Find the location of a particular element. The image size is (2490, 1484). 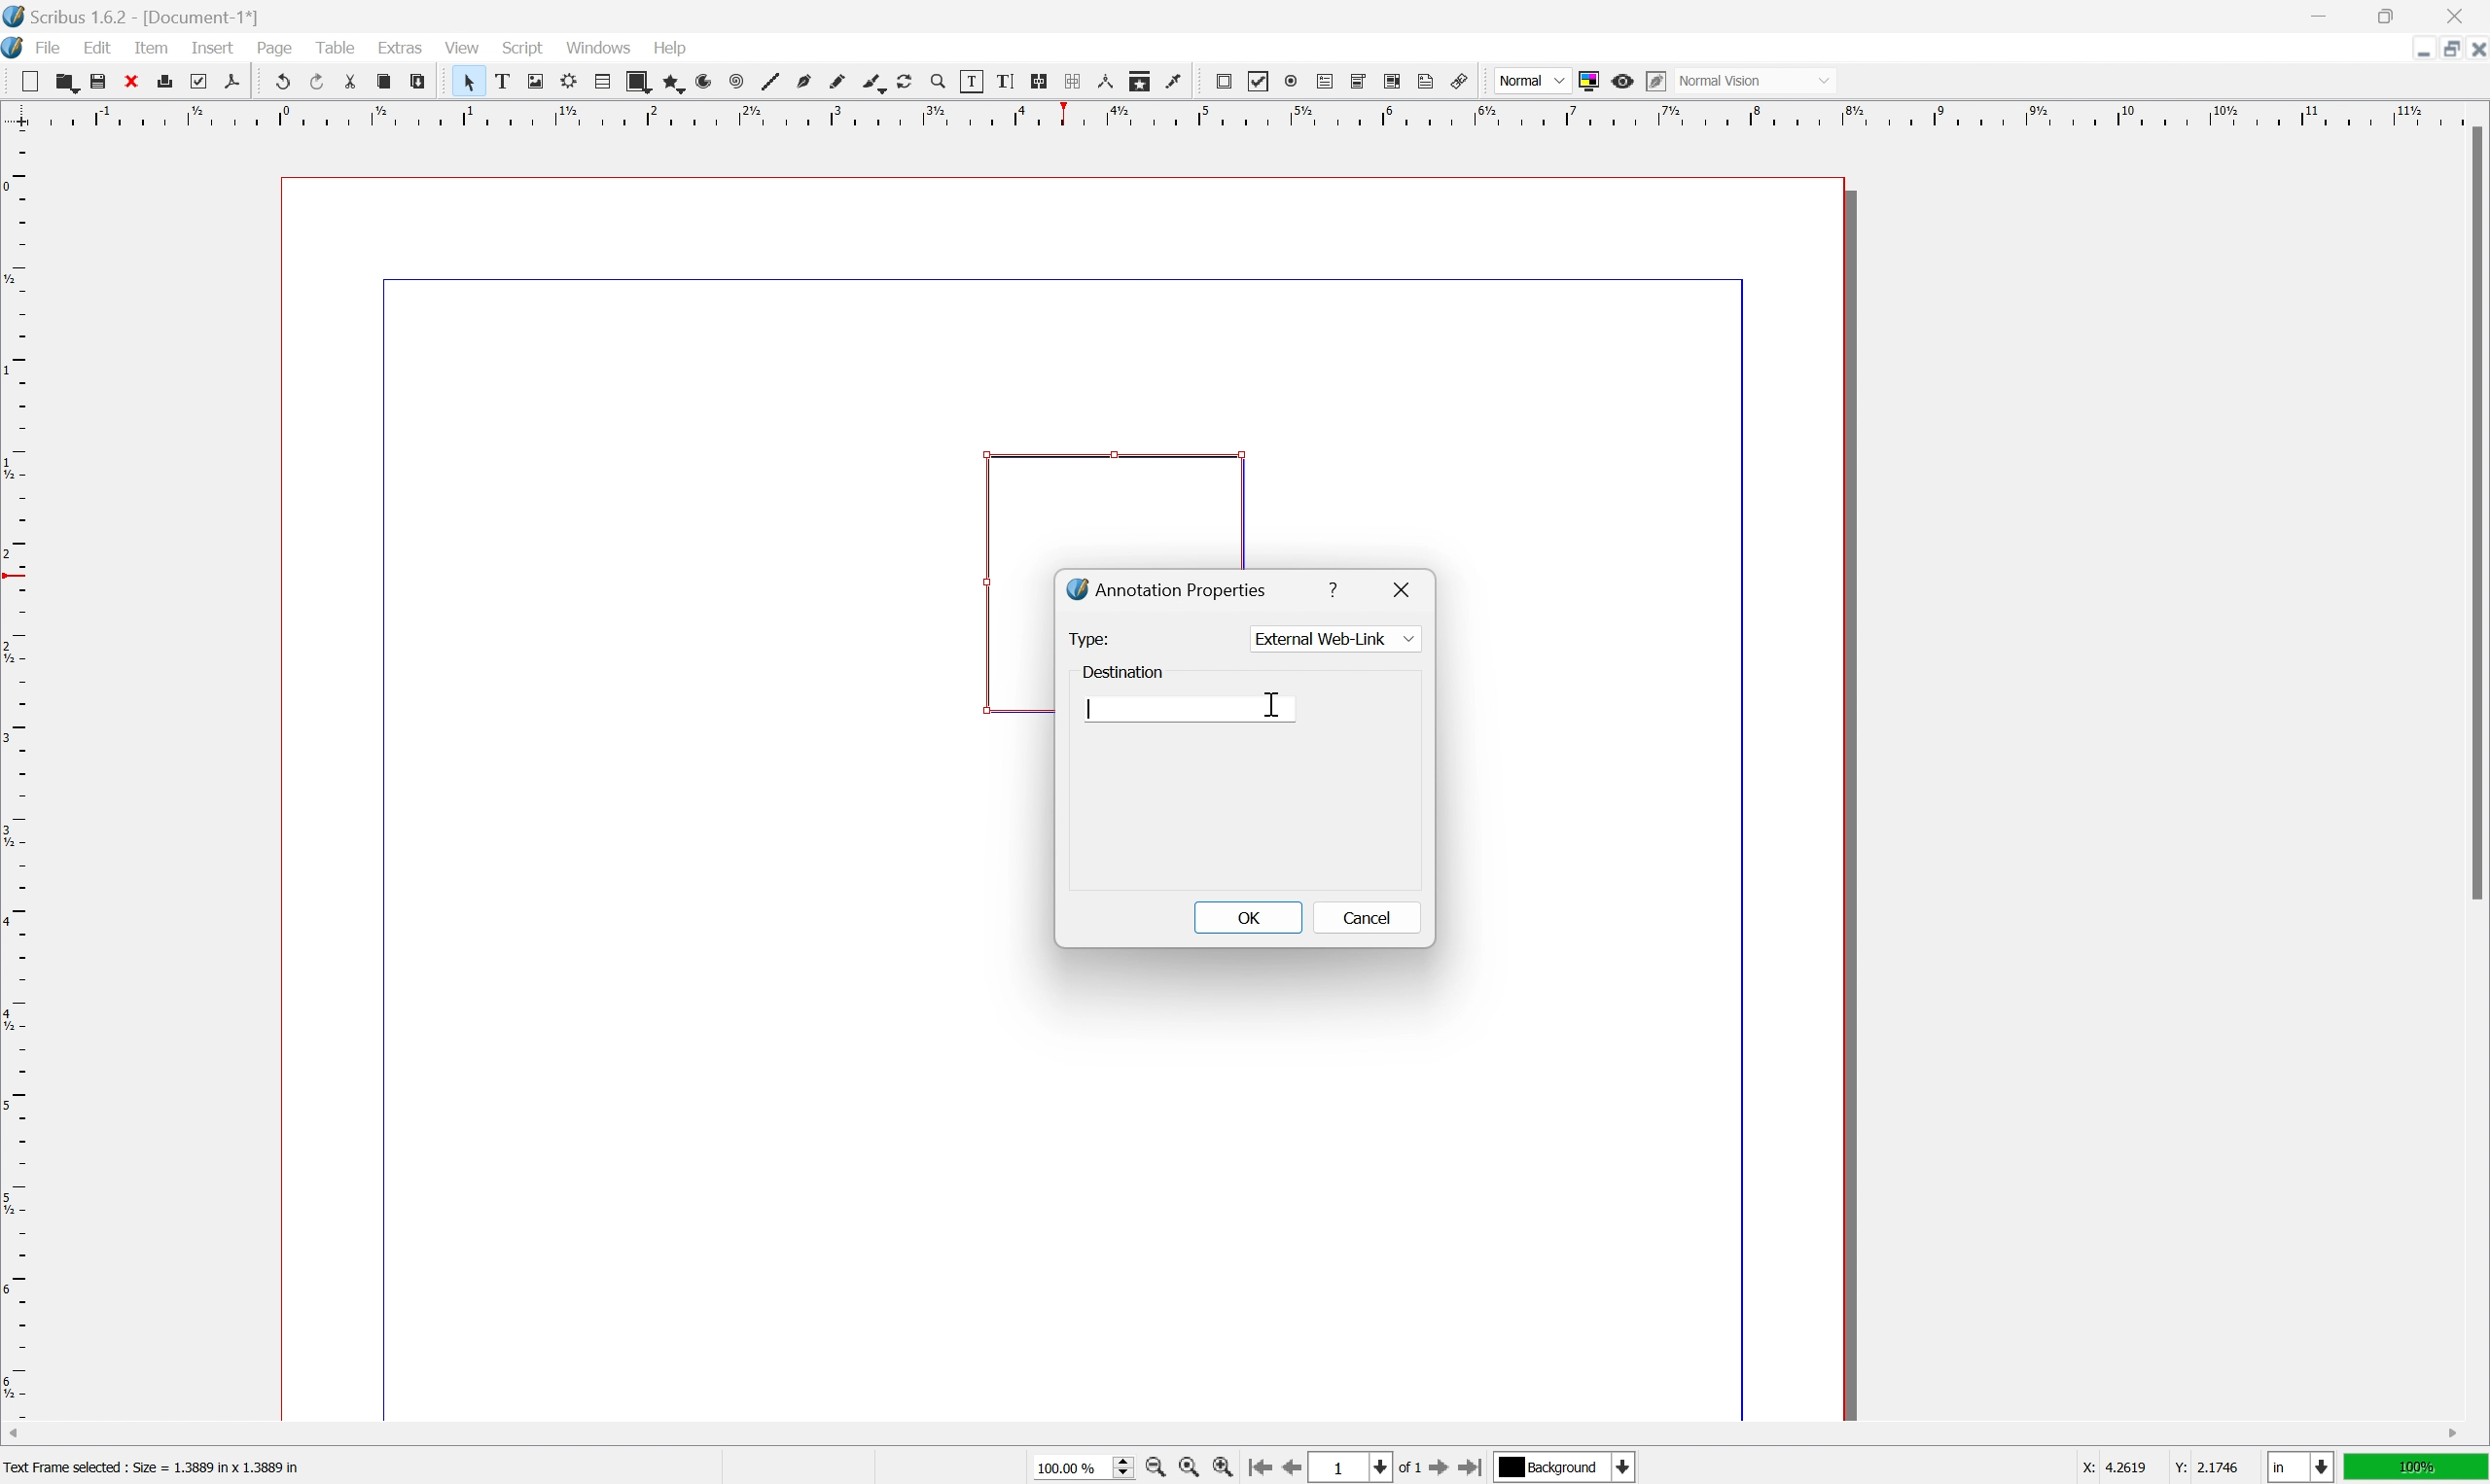

shape is located at coordinates (638, 81).